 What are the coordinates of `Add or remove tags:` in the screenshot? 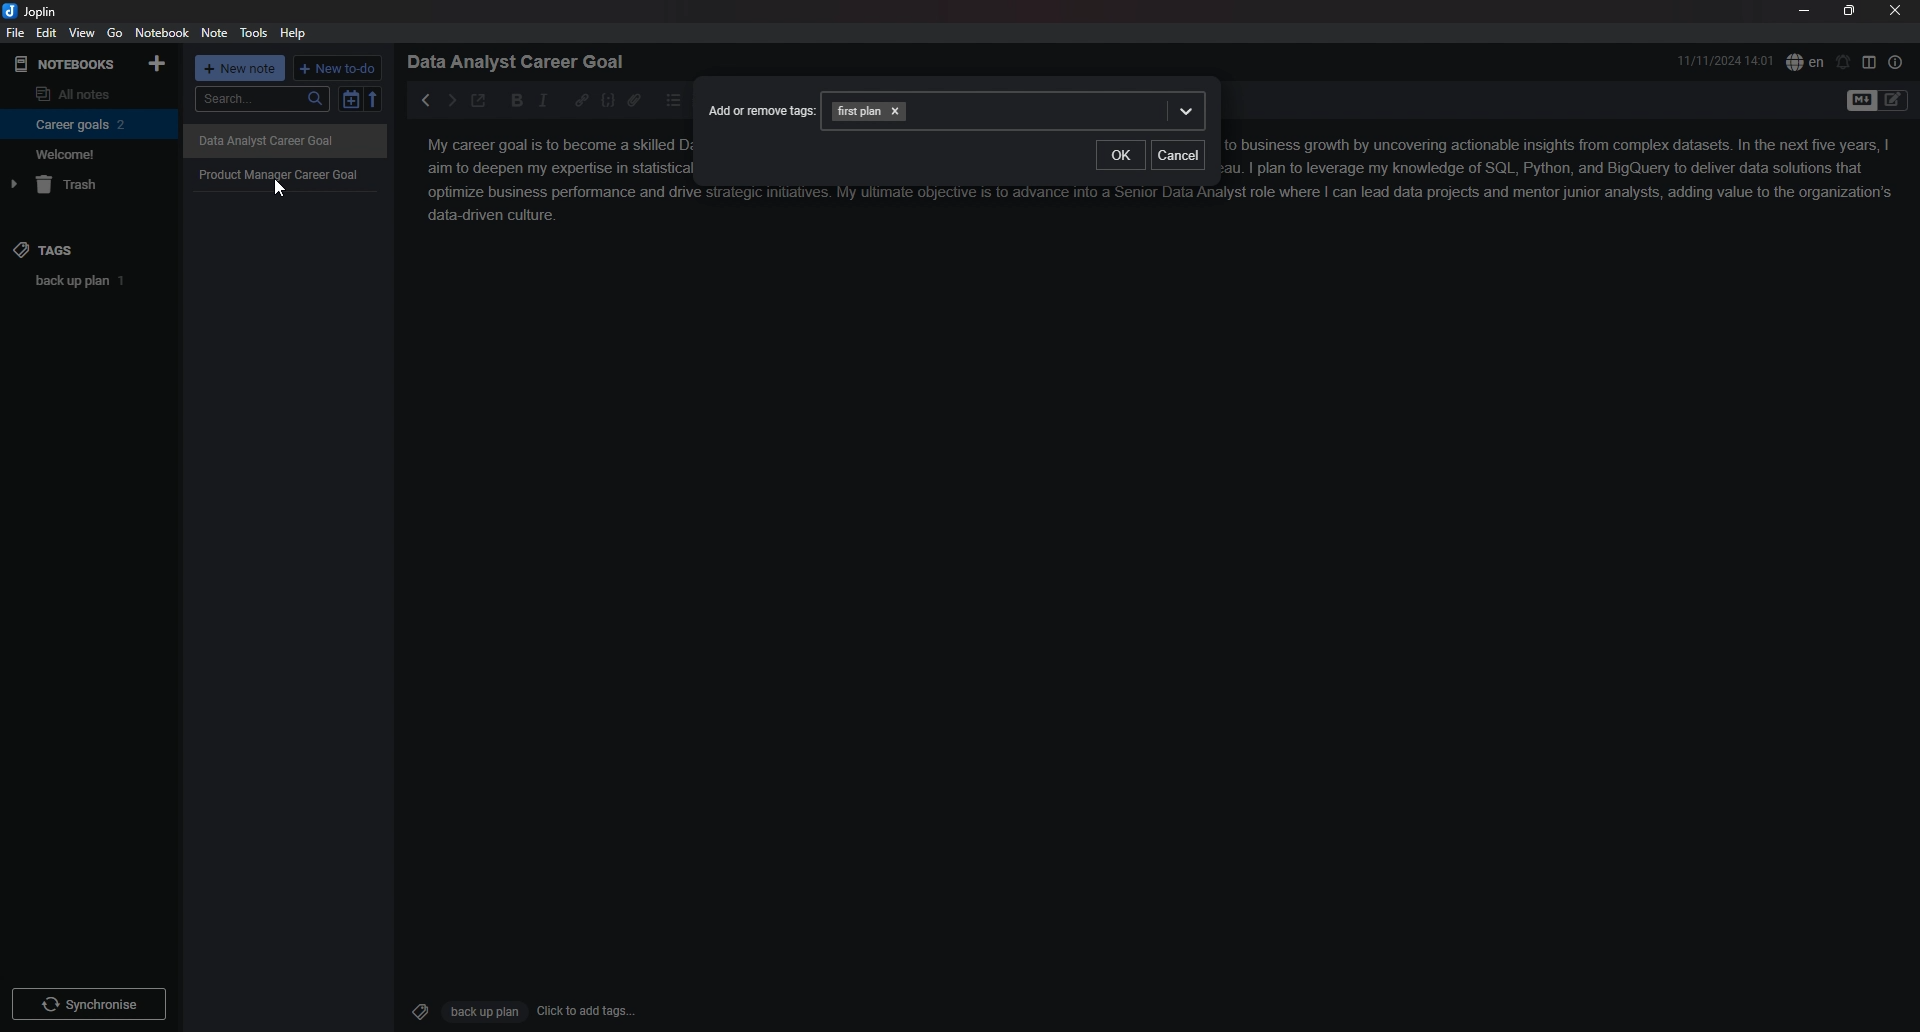 It's located at (755, 103).